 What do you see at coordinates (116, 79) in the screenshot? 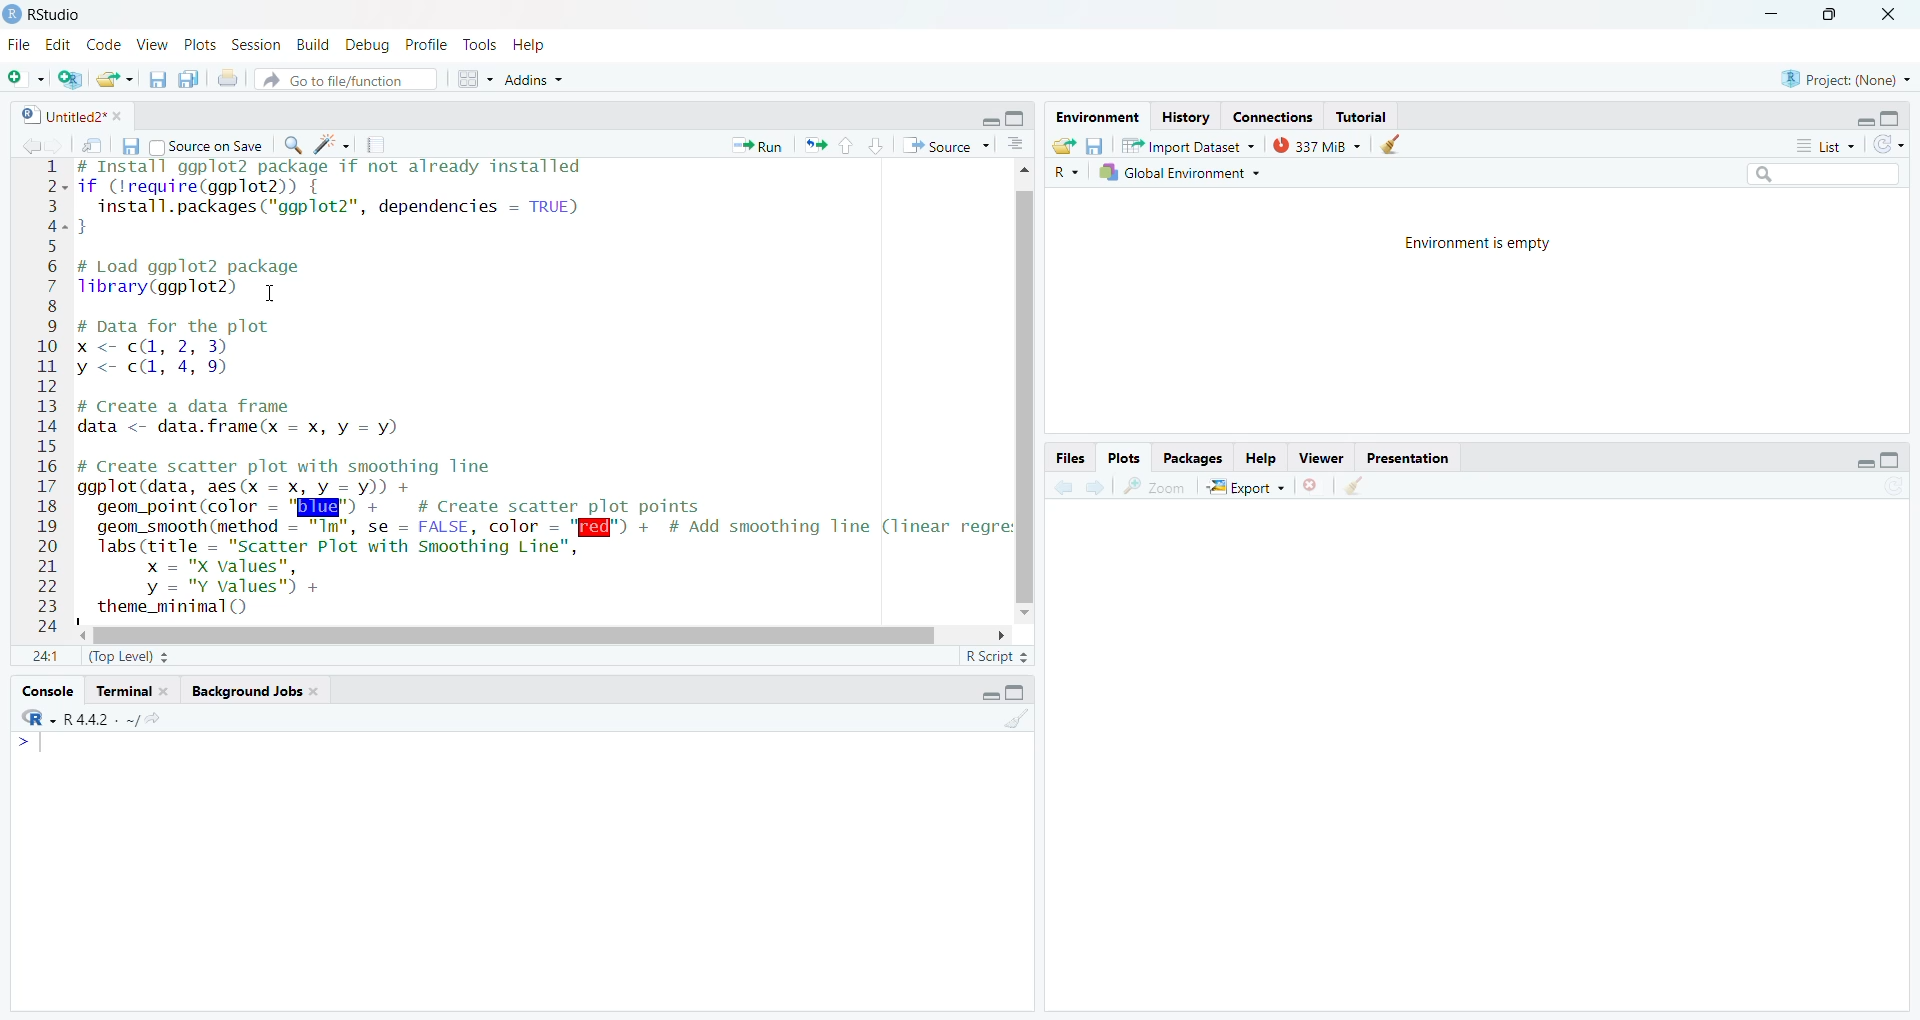
I see `open an existing file` at bounding box center [116, 79].